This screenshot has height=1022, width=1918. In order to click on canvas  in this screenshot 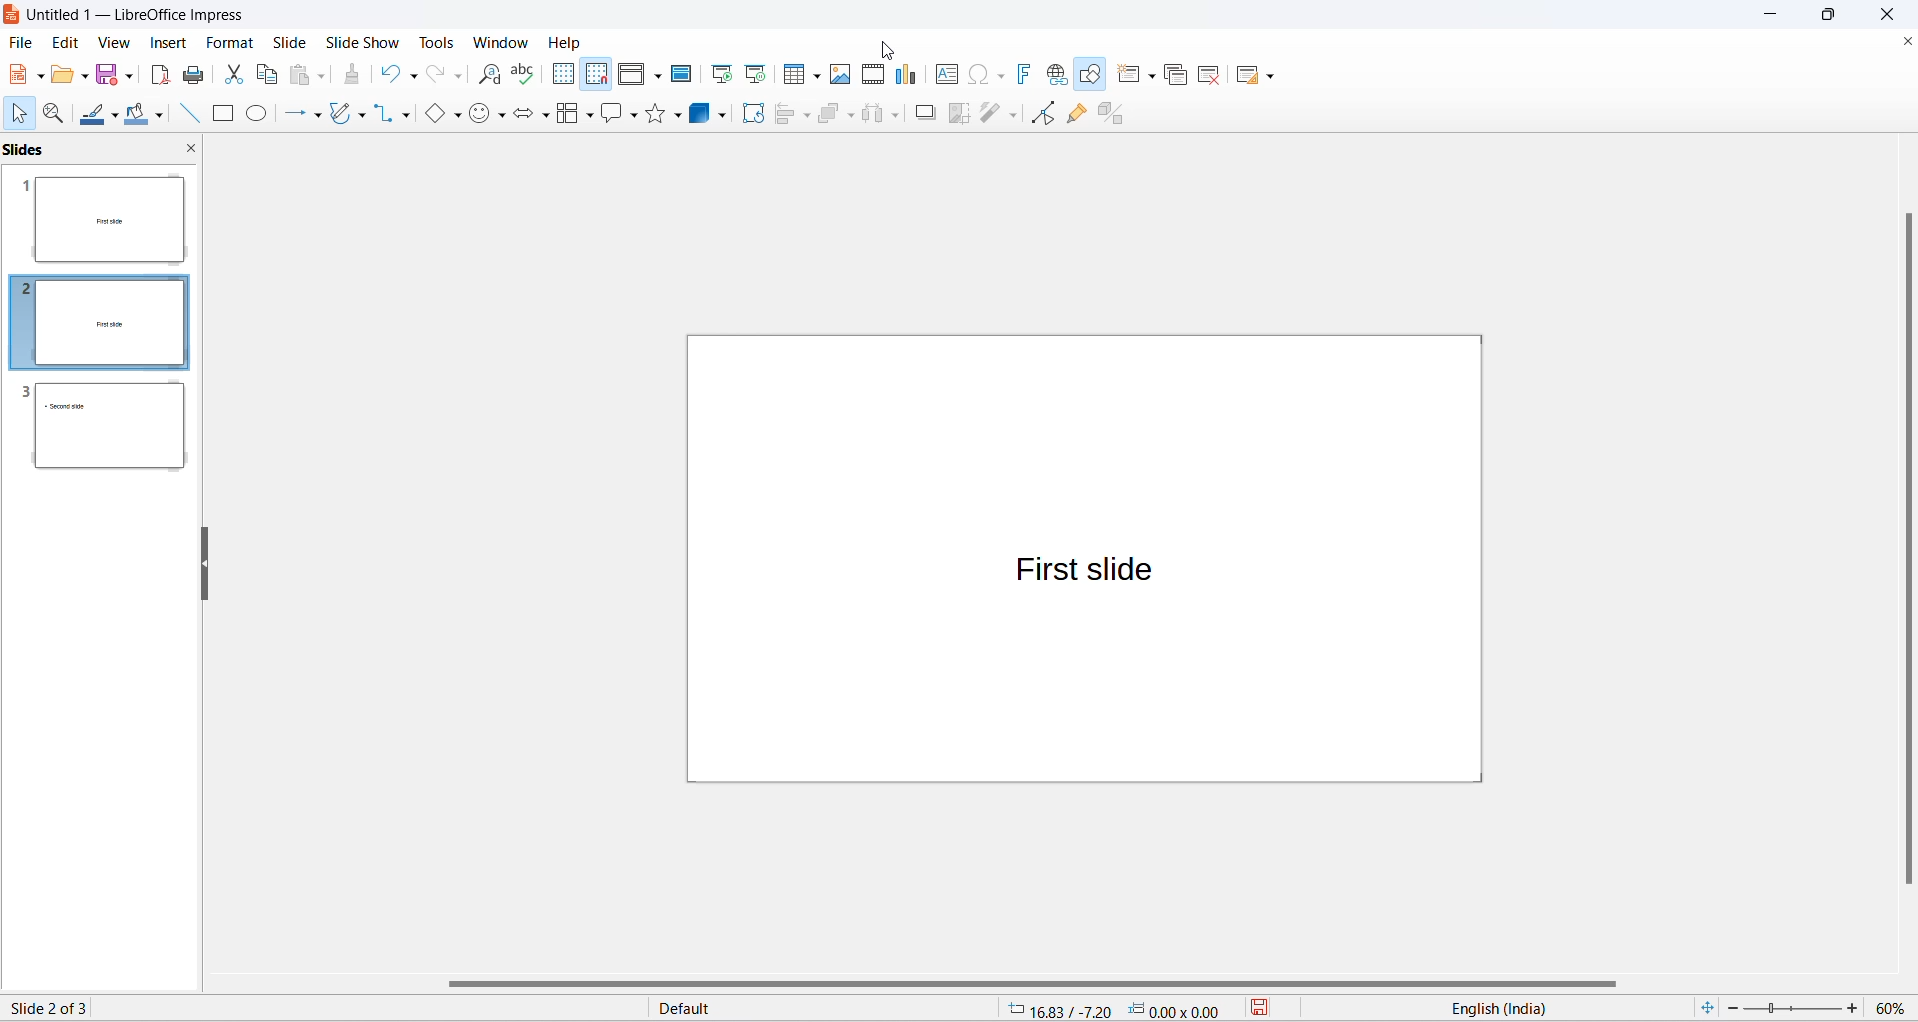, I will do `click(1086, 558)`.